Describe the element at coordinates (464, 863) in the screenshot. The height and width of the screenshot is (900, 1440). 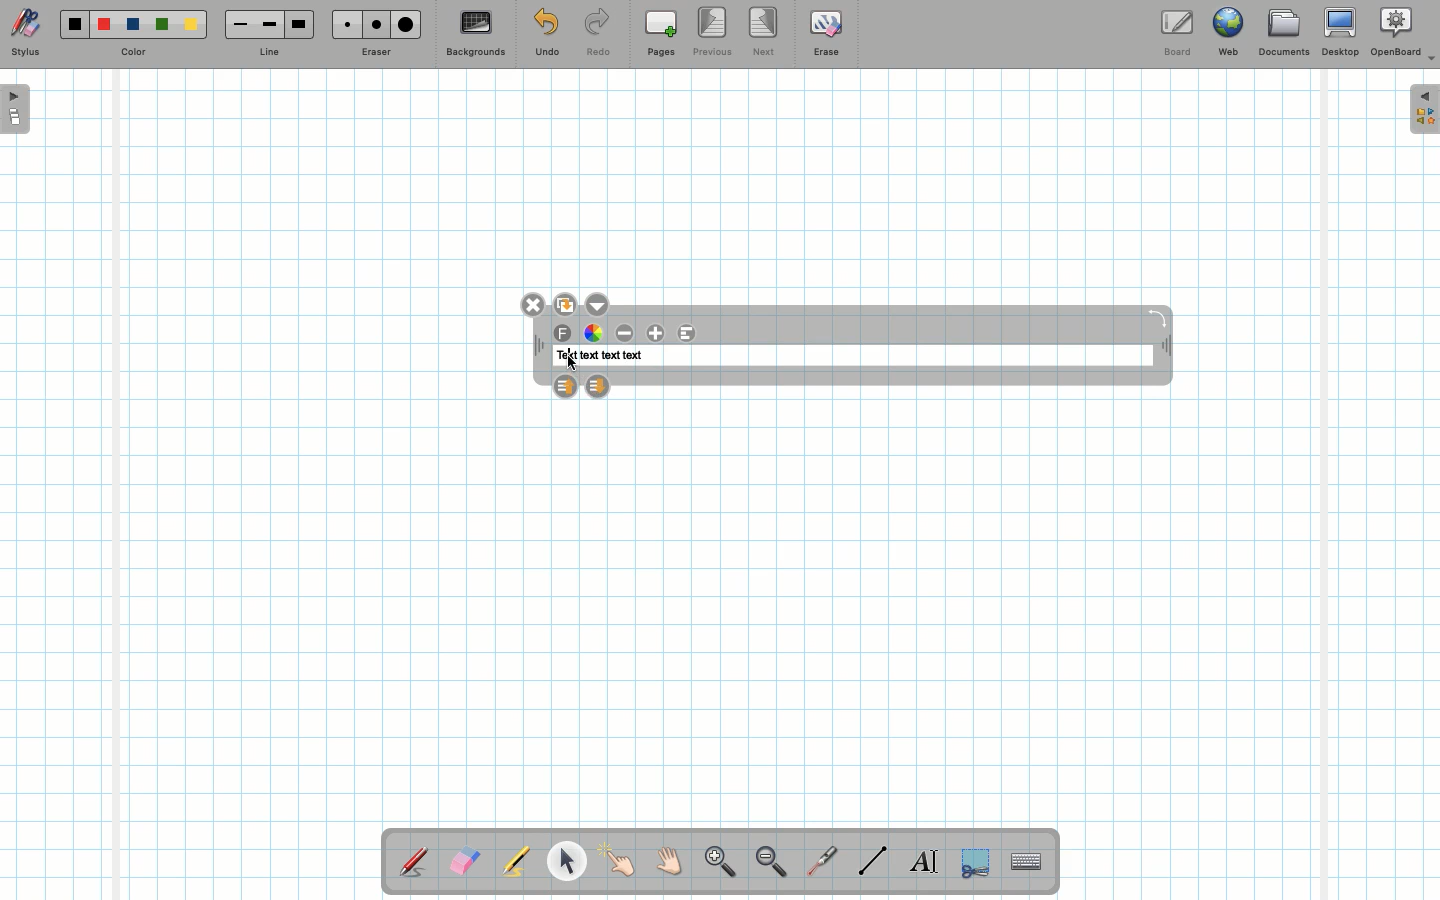
I see `Eraser` at that location.